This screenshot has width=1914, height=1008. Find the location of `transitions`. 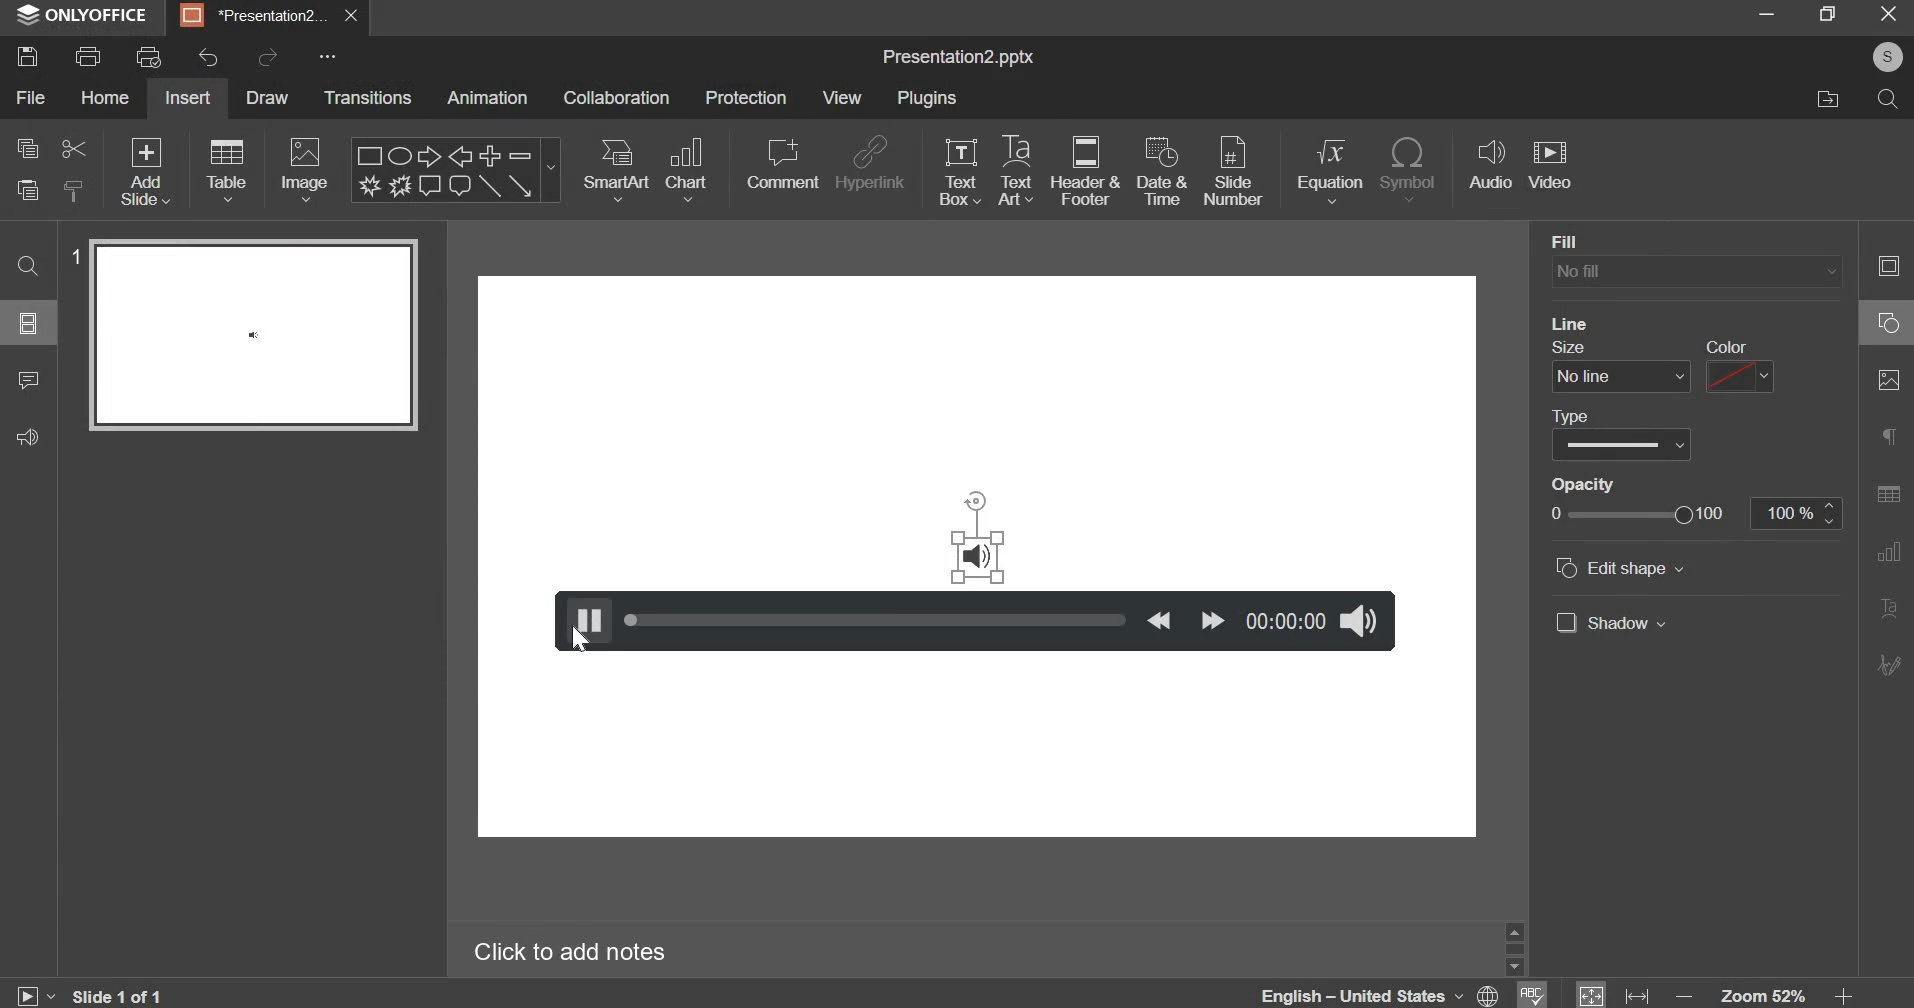

transitions is located at coordinates (370, 99).